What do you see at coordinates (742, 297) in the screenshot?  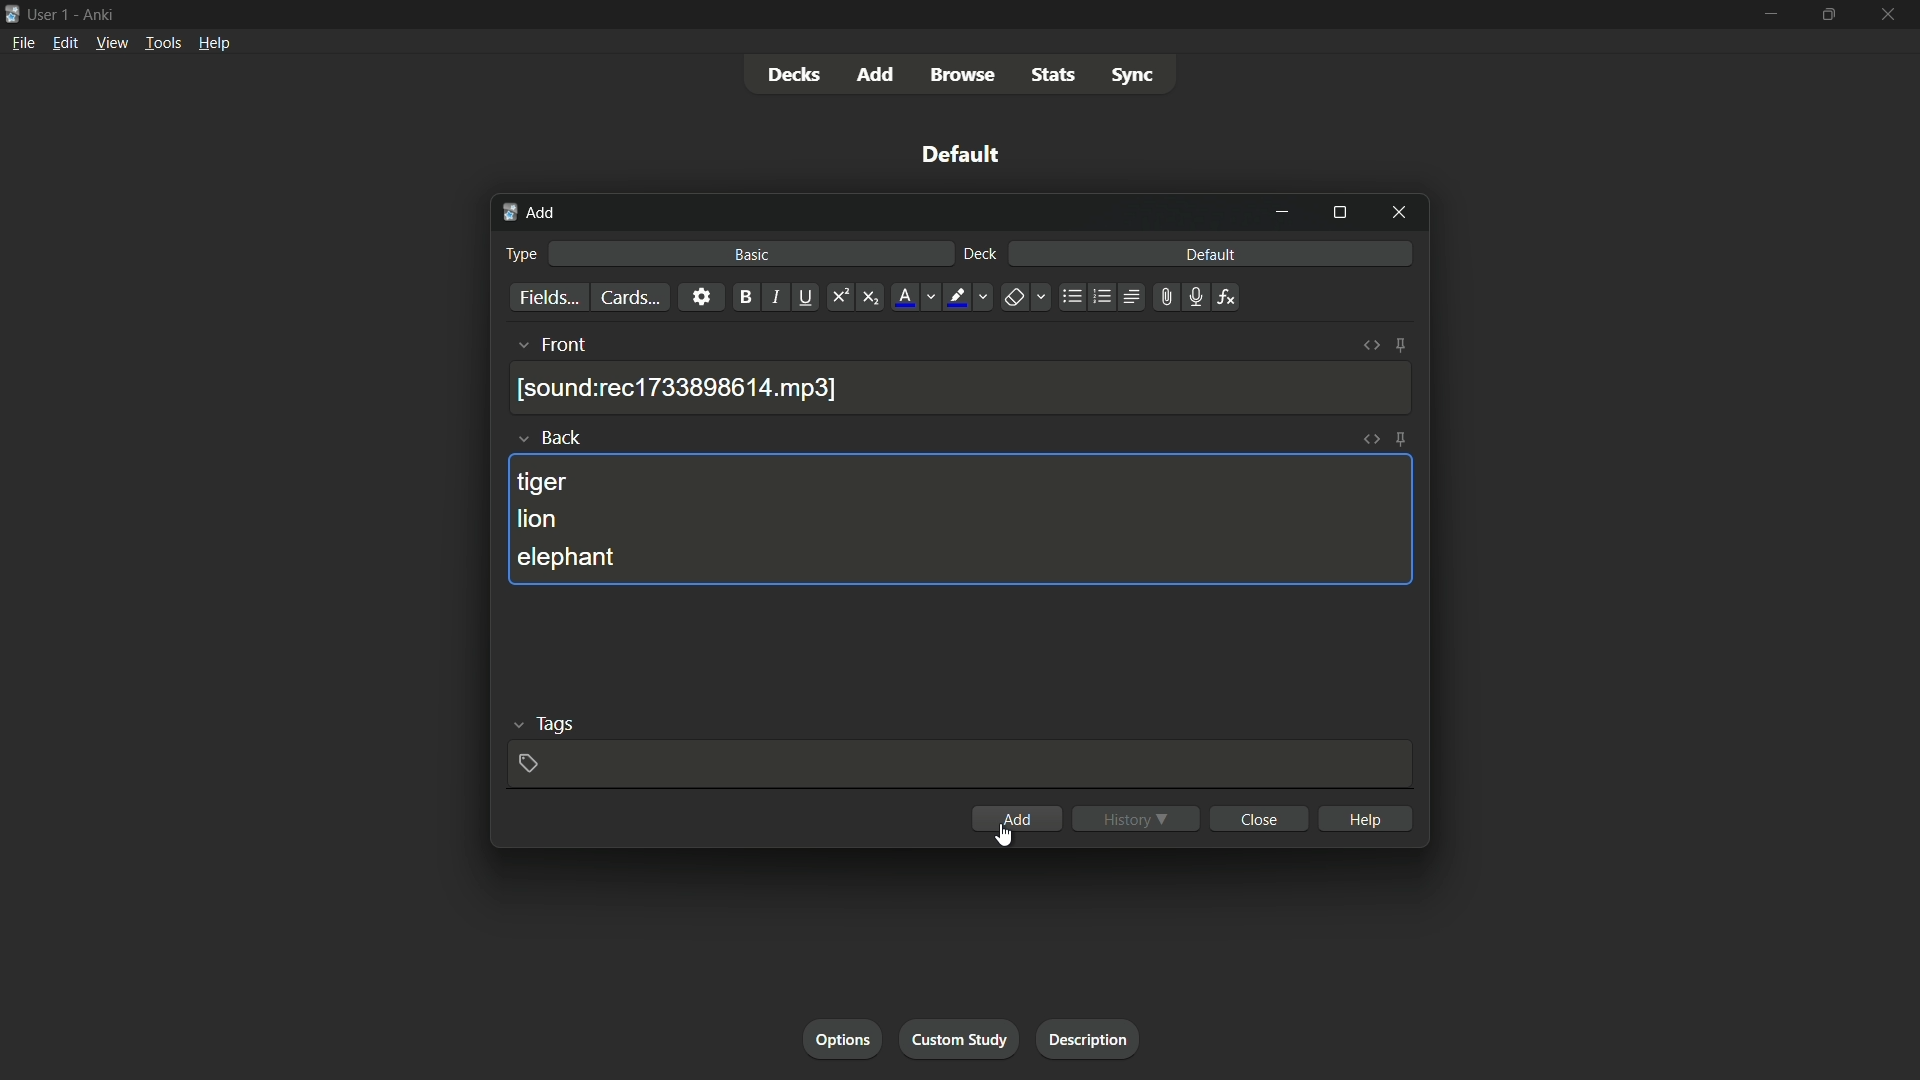 I see `bold` at bounding box center [742, 297].